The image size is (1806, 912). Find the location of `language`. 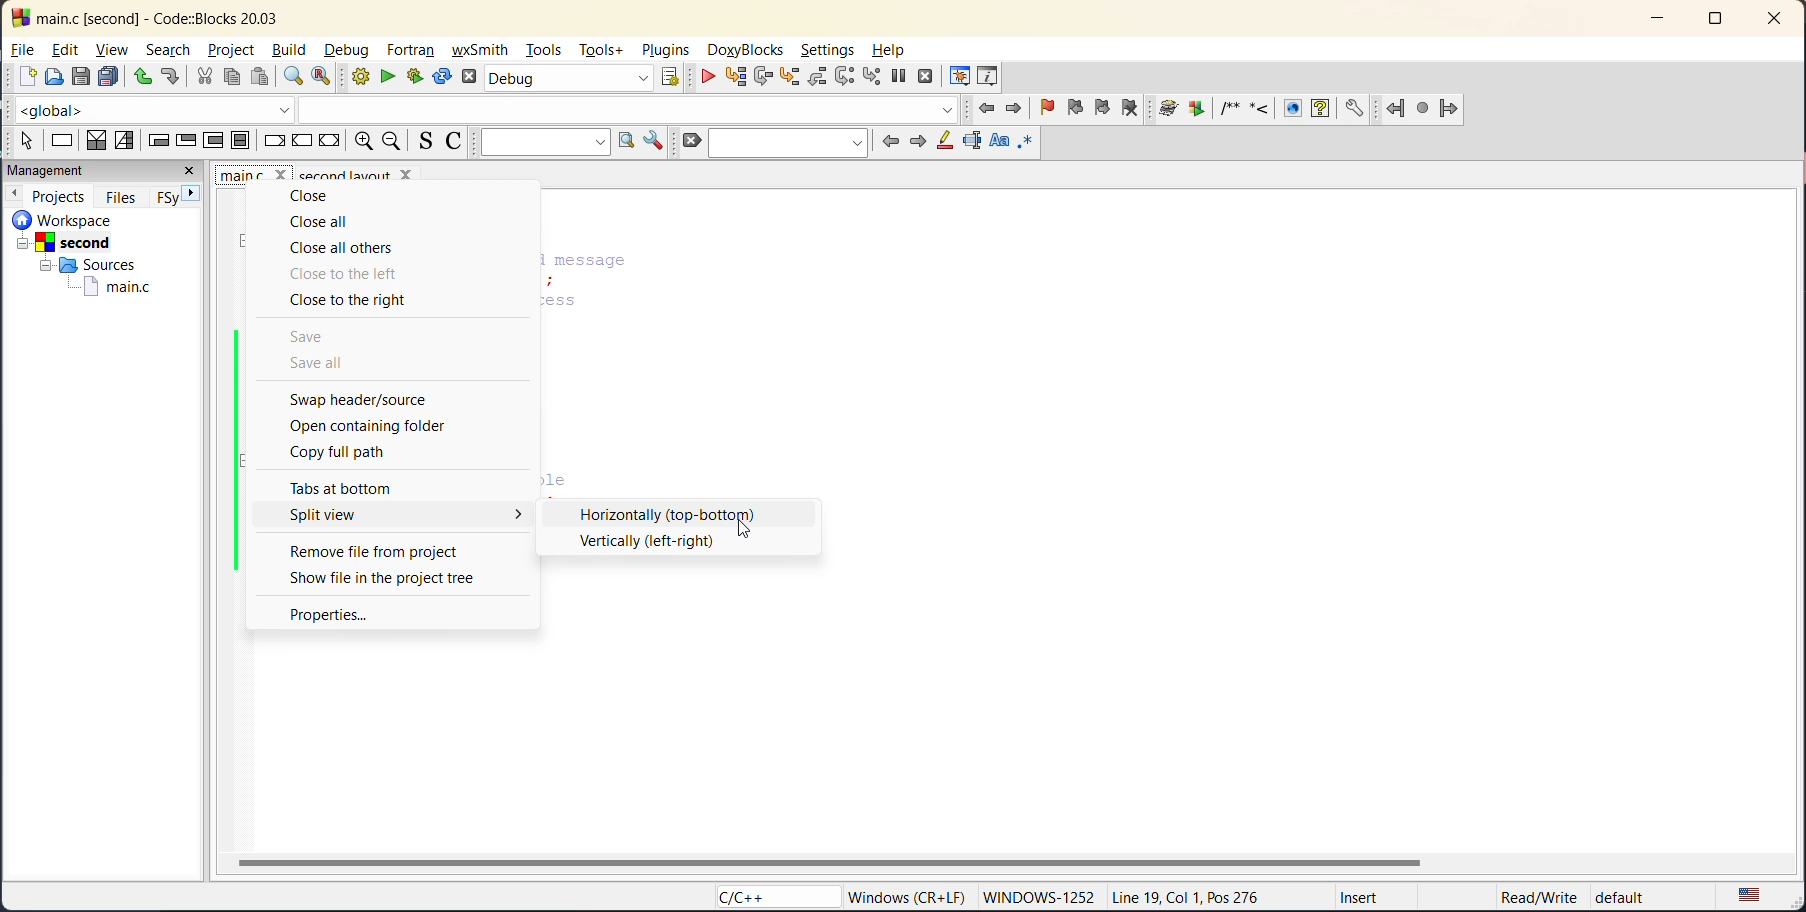

language is located at coordinates (761, 896).